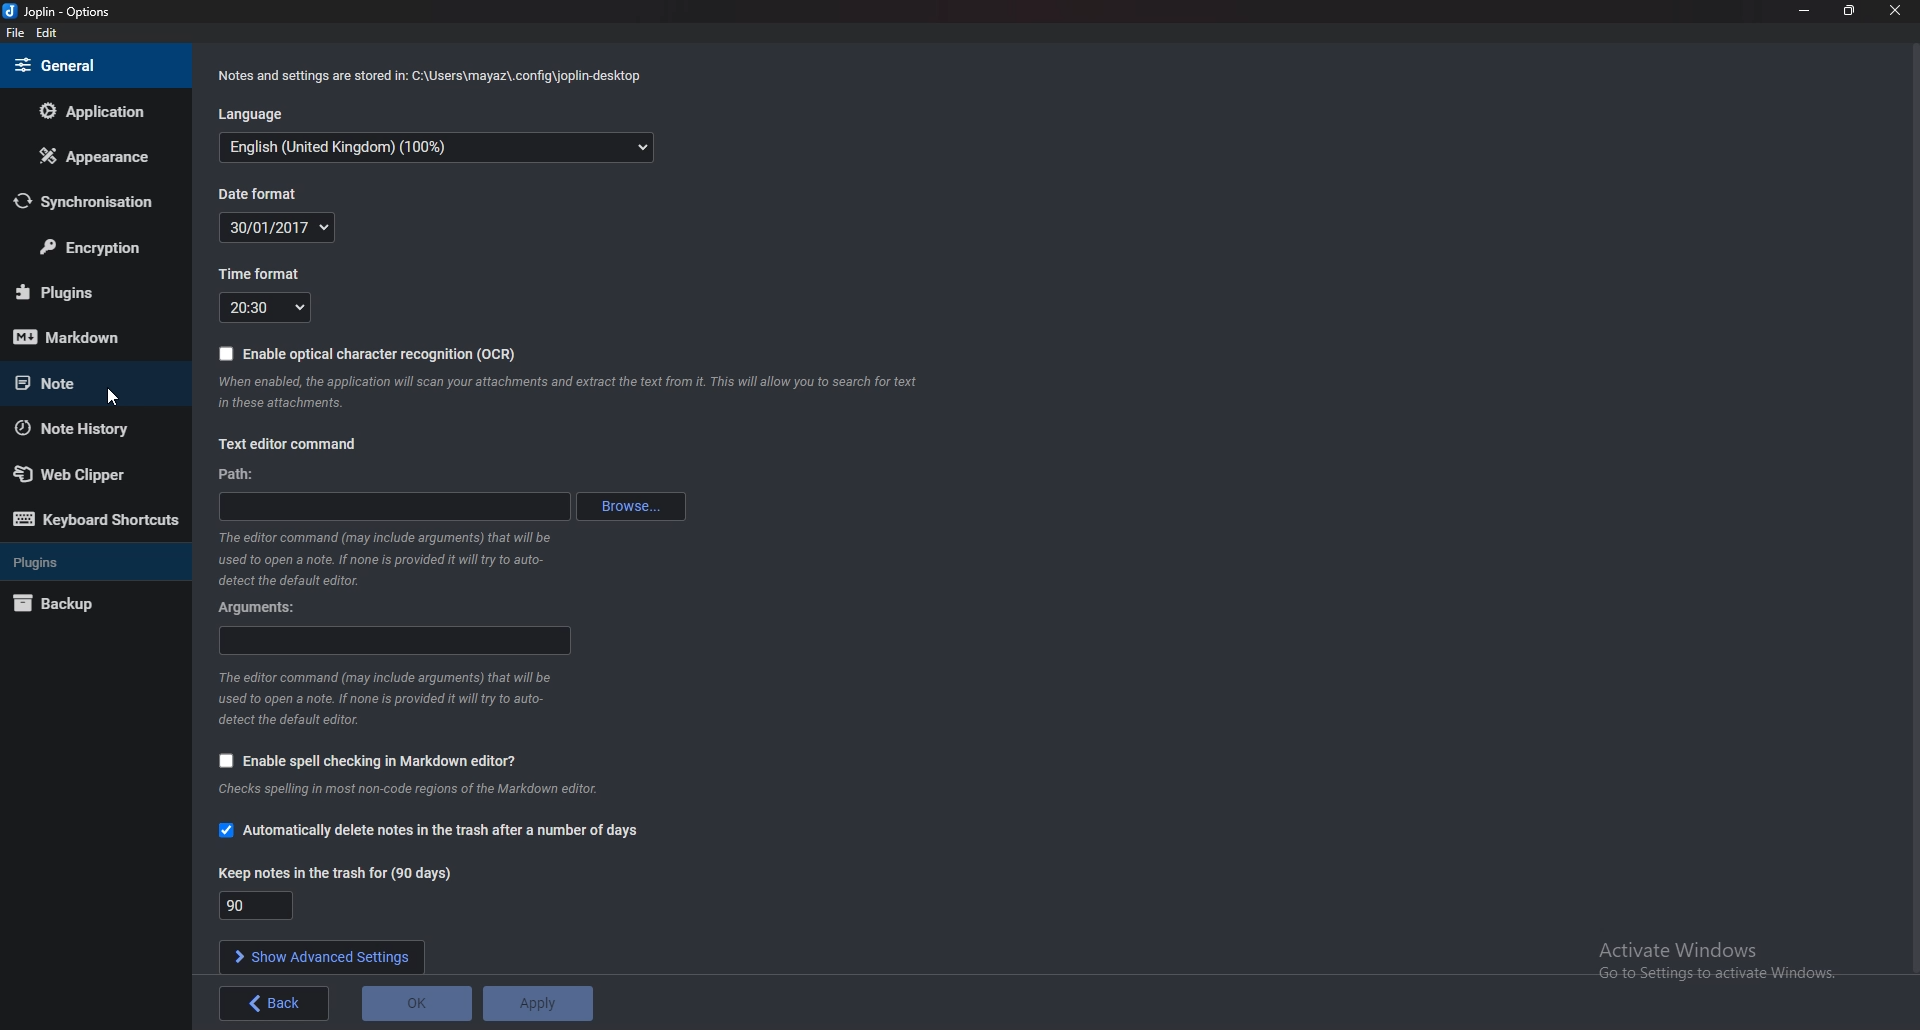  I want to click on Appearance, so click(95, 155).